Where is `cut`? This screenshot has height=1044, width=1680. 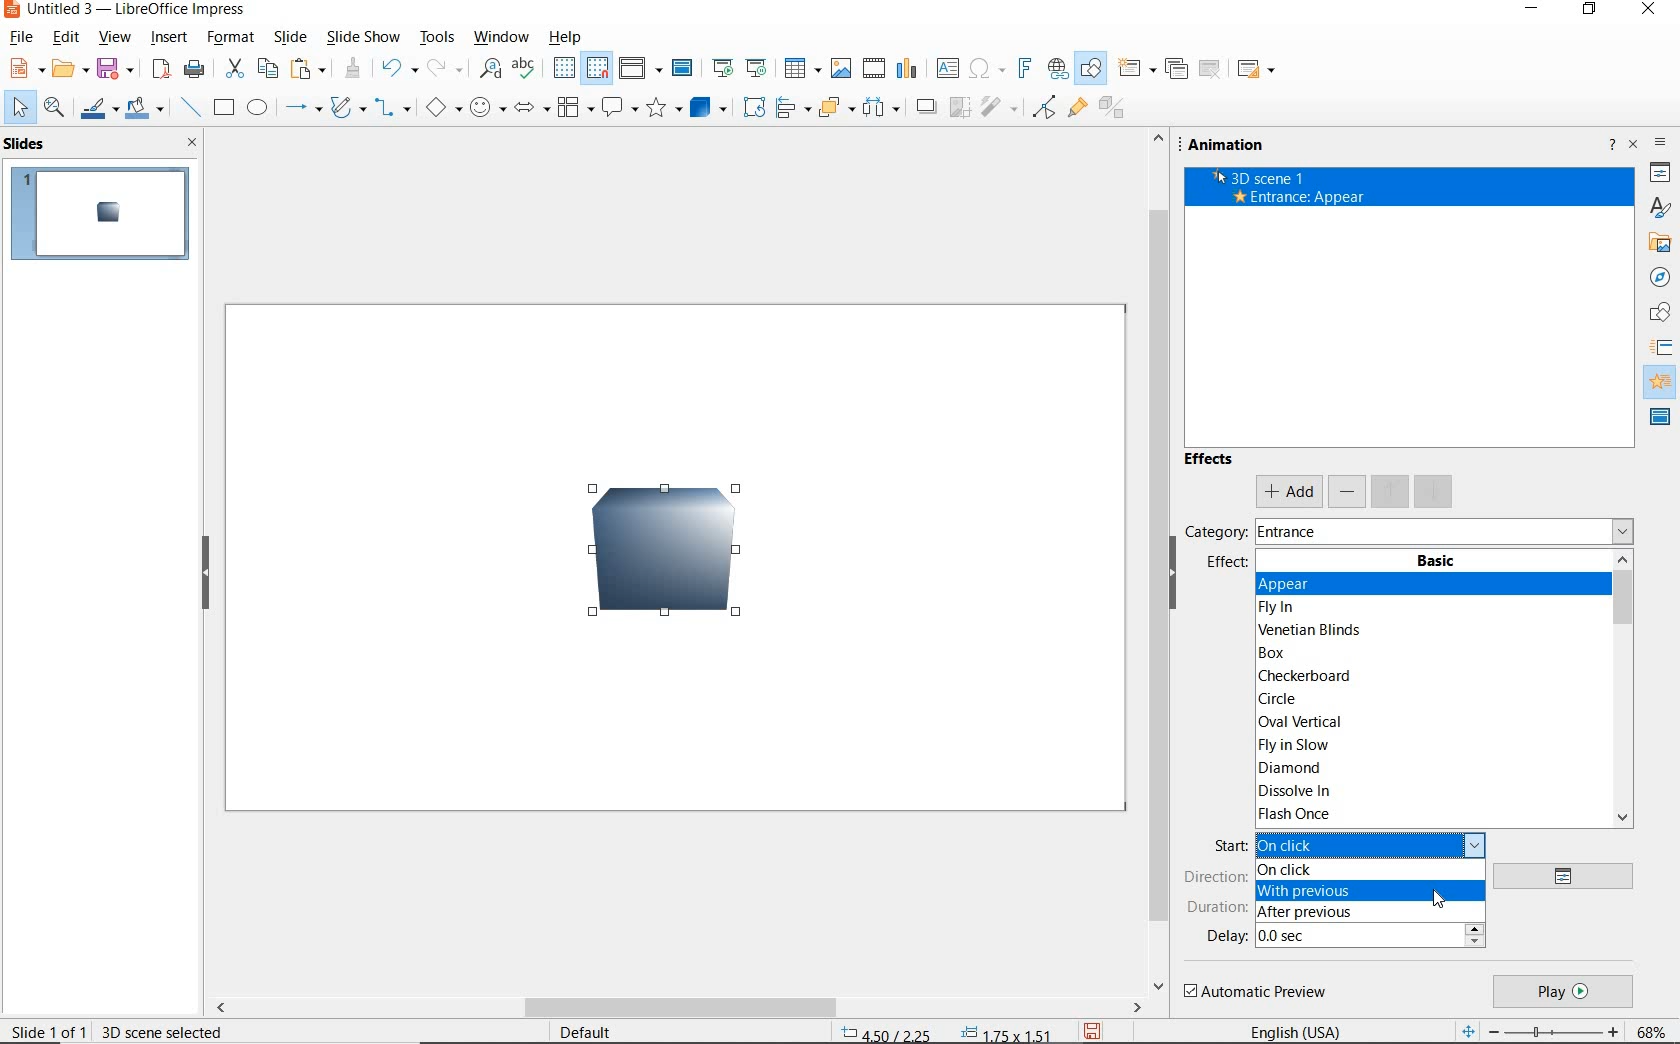
cut is located at coordinates (236, 69).